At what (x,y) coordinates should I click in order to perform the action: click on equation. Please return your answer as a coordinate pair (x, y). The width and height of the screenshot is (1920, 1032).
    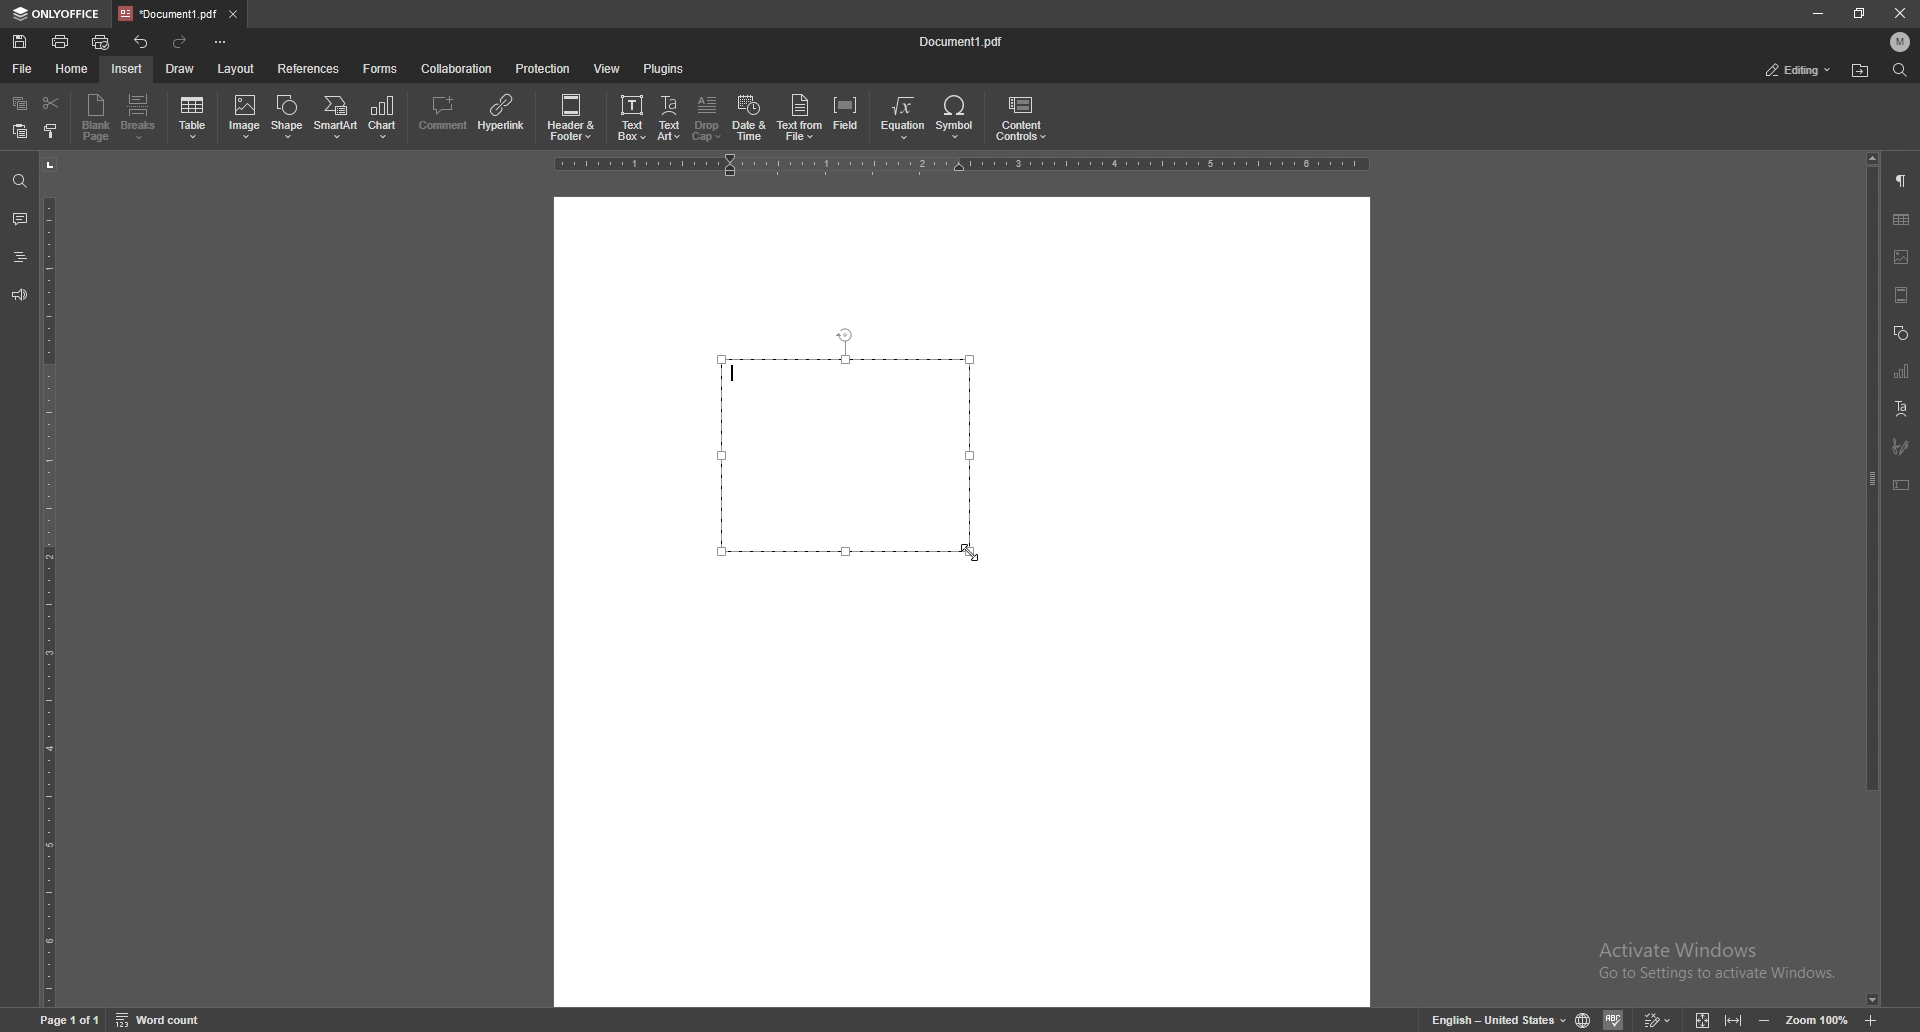
    Looking at the image, I should click on (904, 118).